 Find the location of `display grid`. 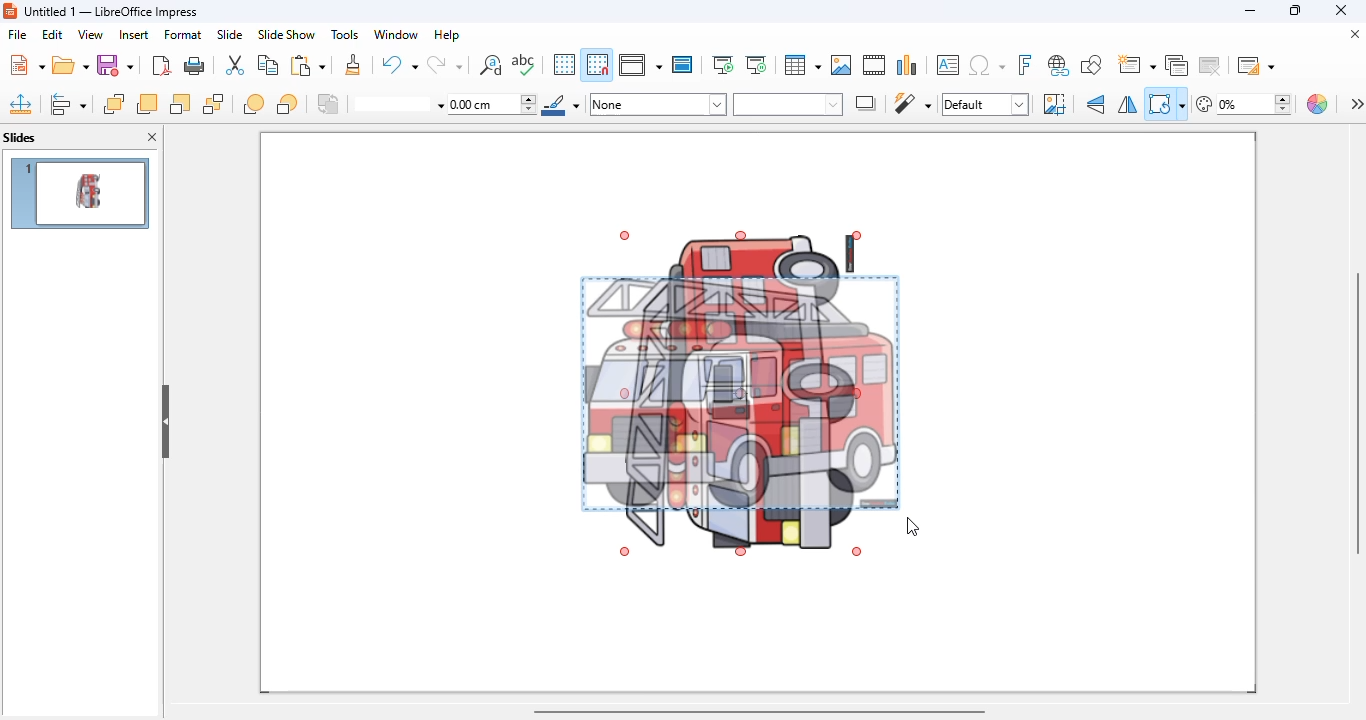

display grid is located at coordinates (564, 65).